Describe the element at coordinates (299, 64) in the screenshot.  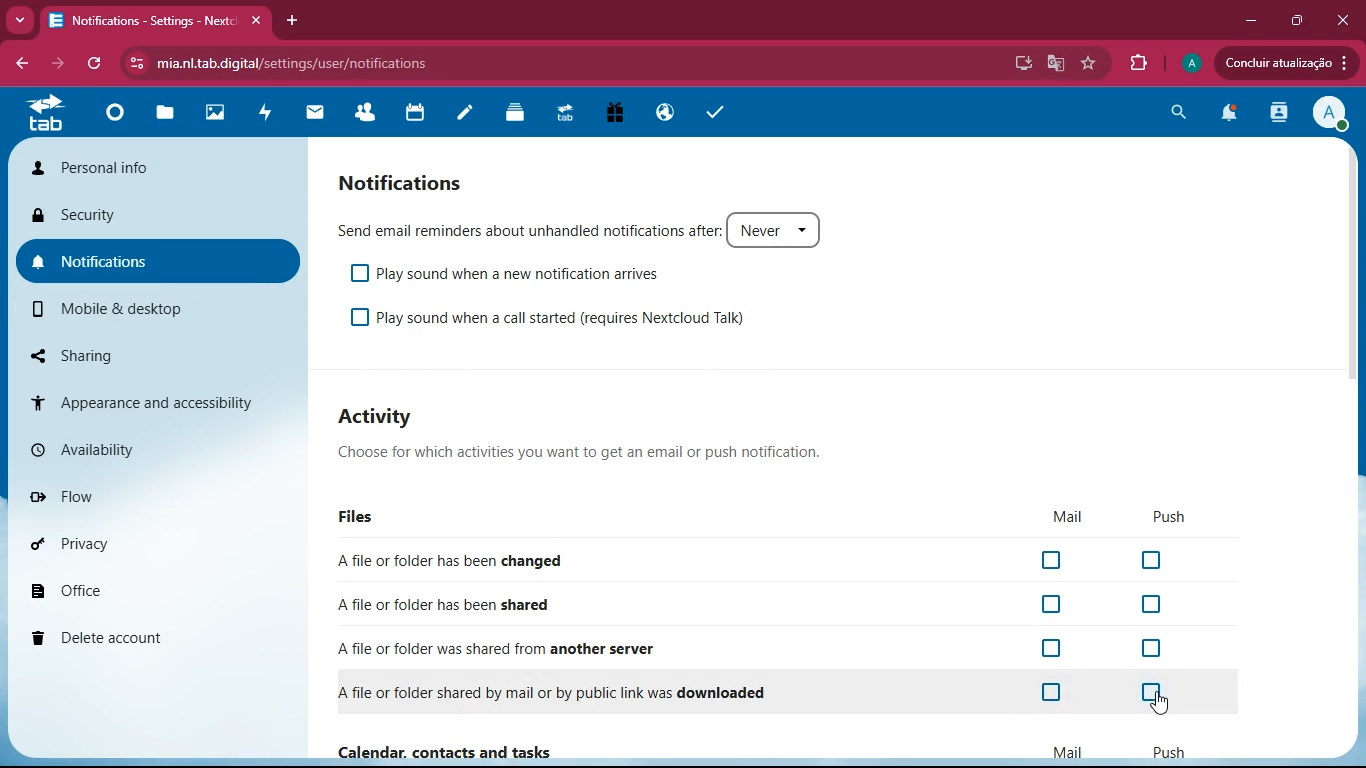
I see `mia.nl.tab.digital/settings/user/notifications` at that location.